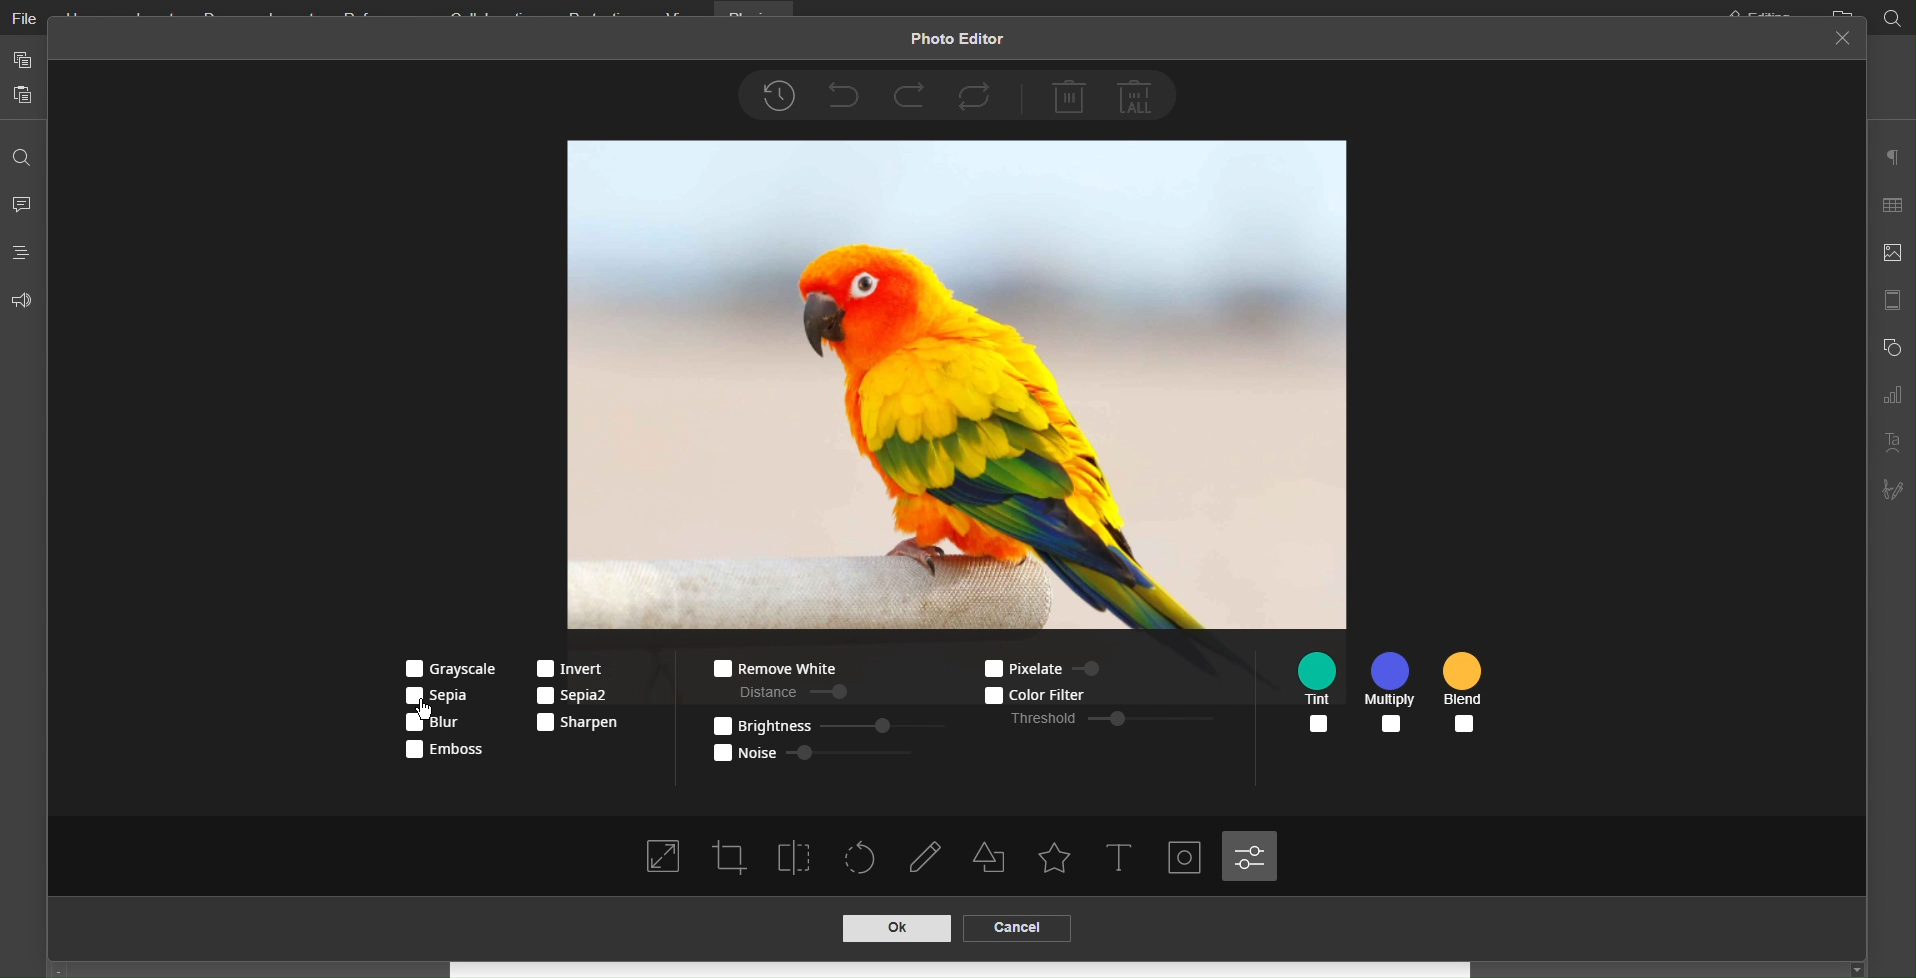  What do you see at coordinates (730, 857) in the screenshot?
I see `Crop` at bounding box center [730, 857].